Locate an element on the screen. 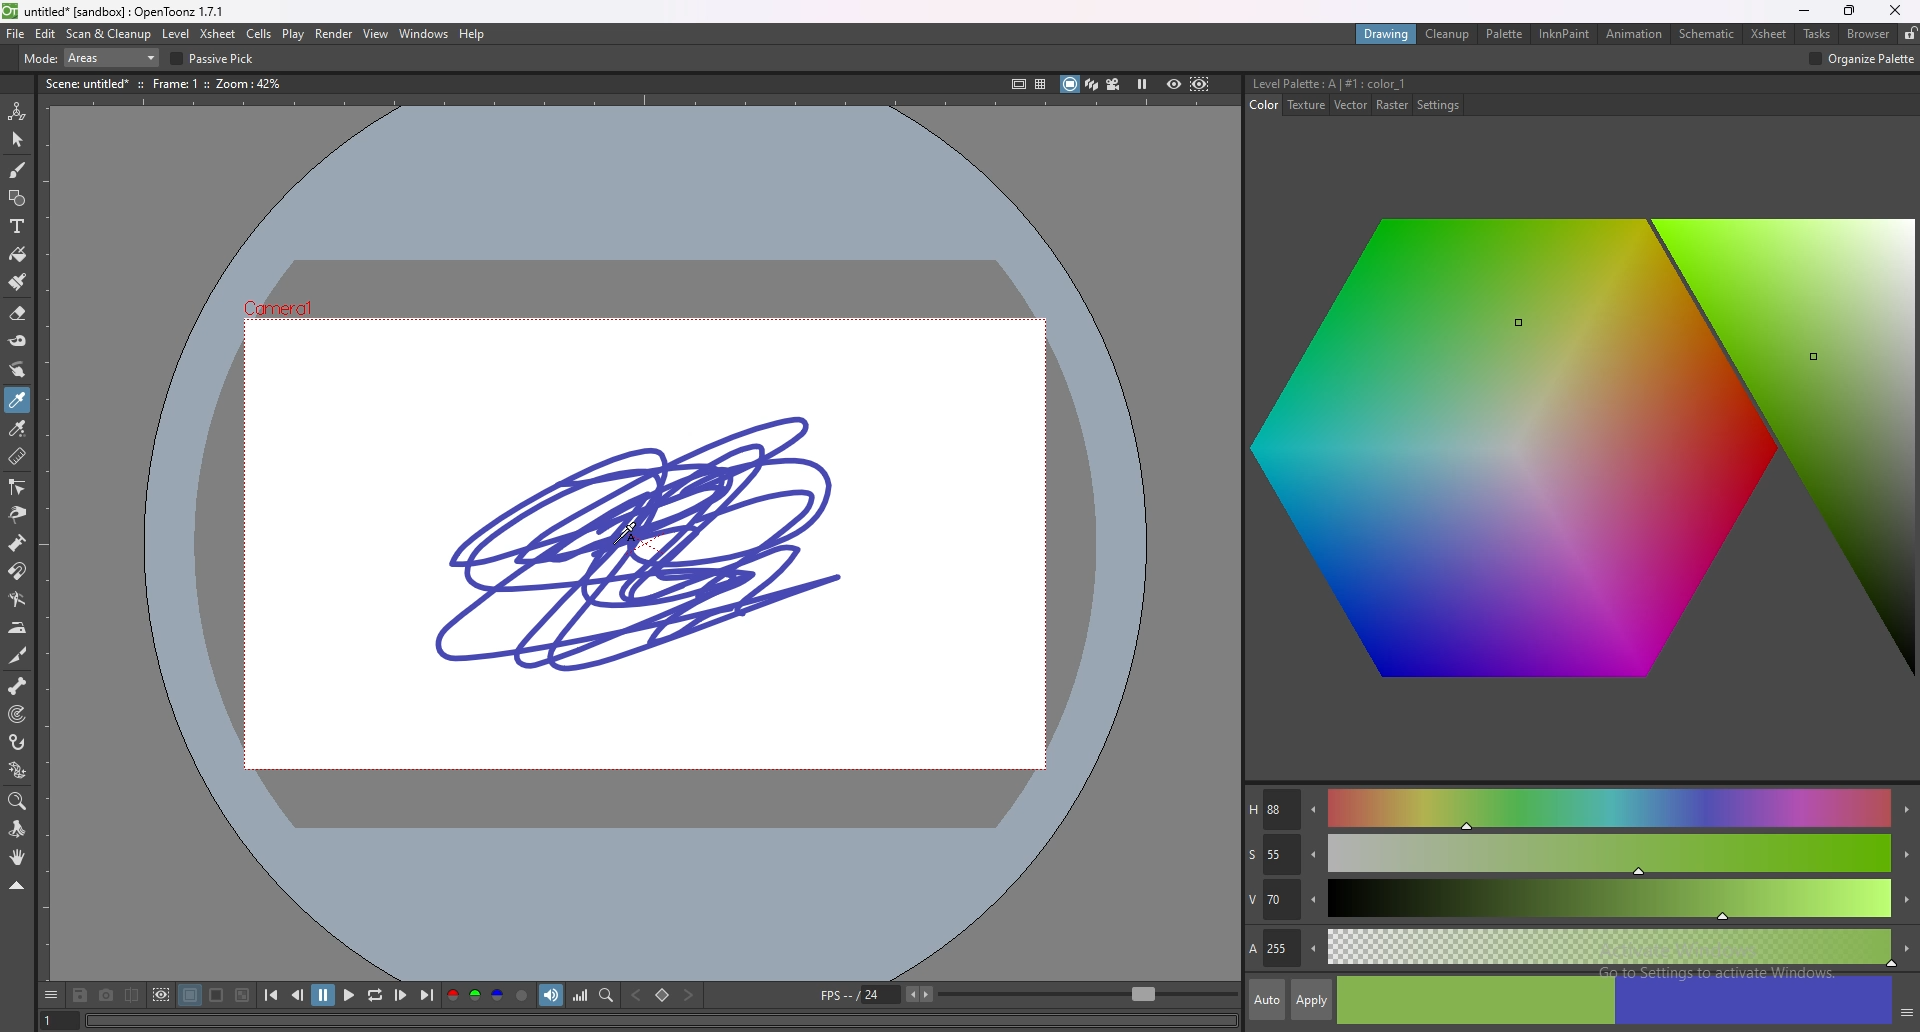 The width and height of the screenshot is (1920, 1032). previous is located at coordinates (297, 995).